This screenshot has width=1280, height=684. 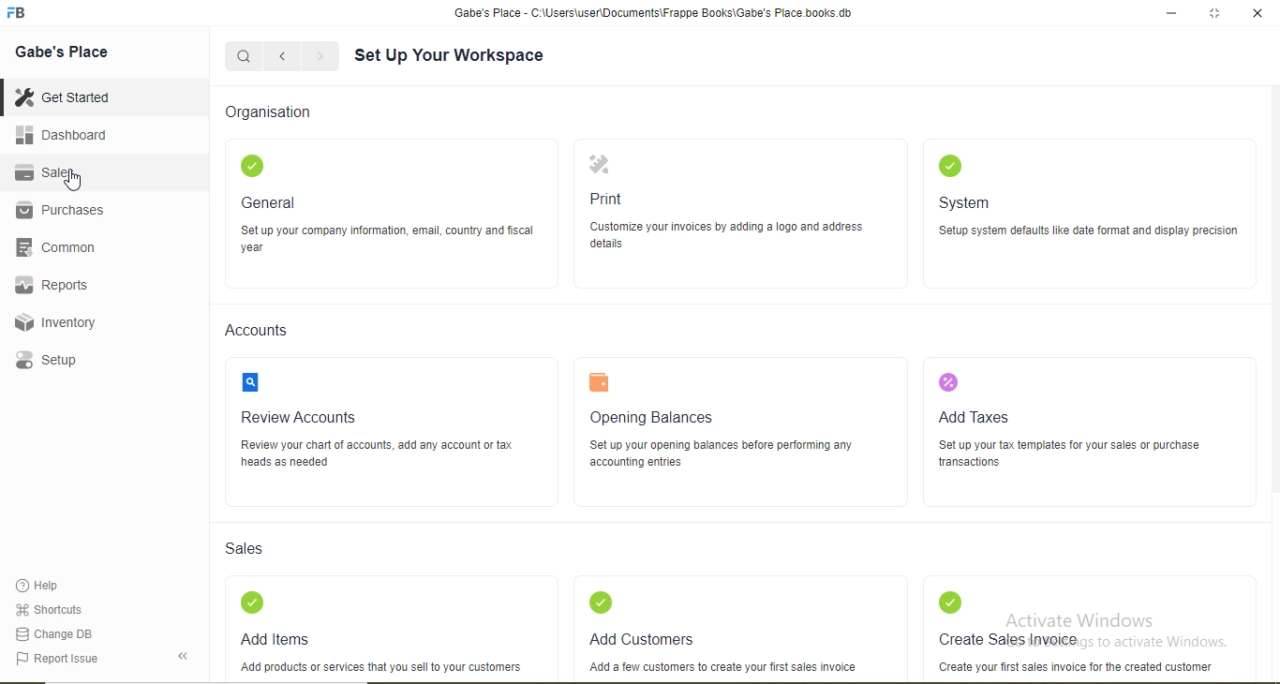 I want to click on Sales, so click(x=58, y=172).